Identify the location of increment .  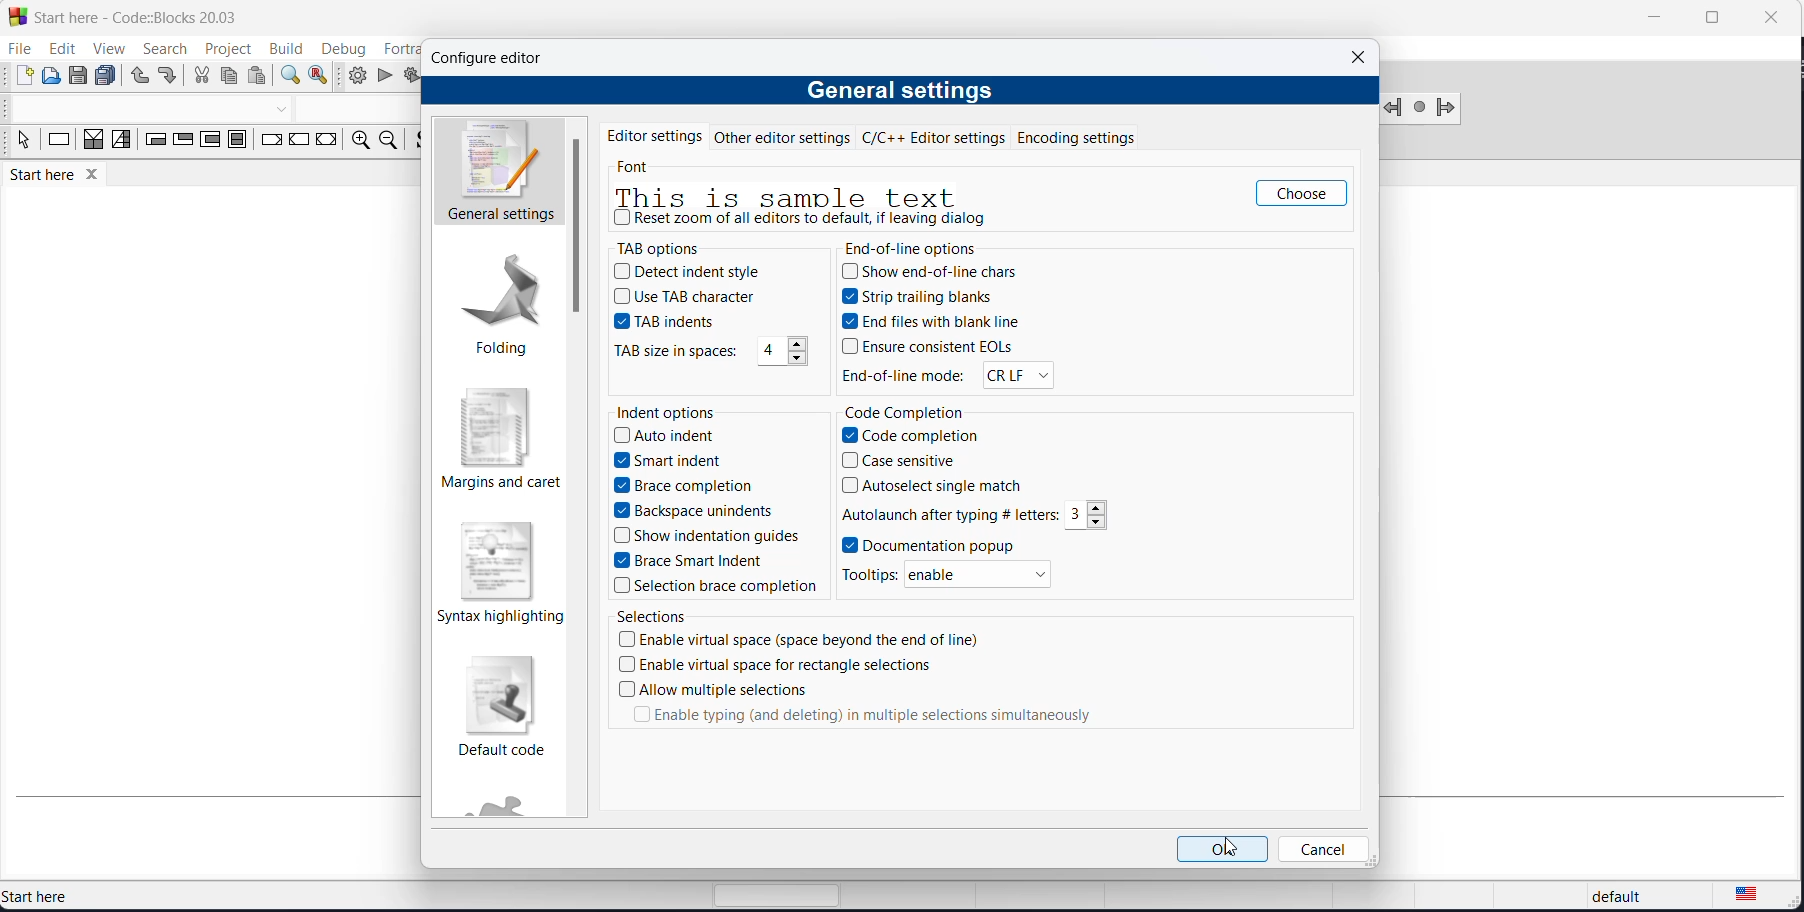
(1100, 507).